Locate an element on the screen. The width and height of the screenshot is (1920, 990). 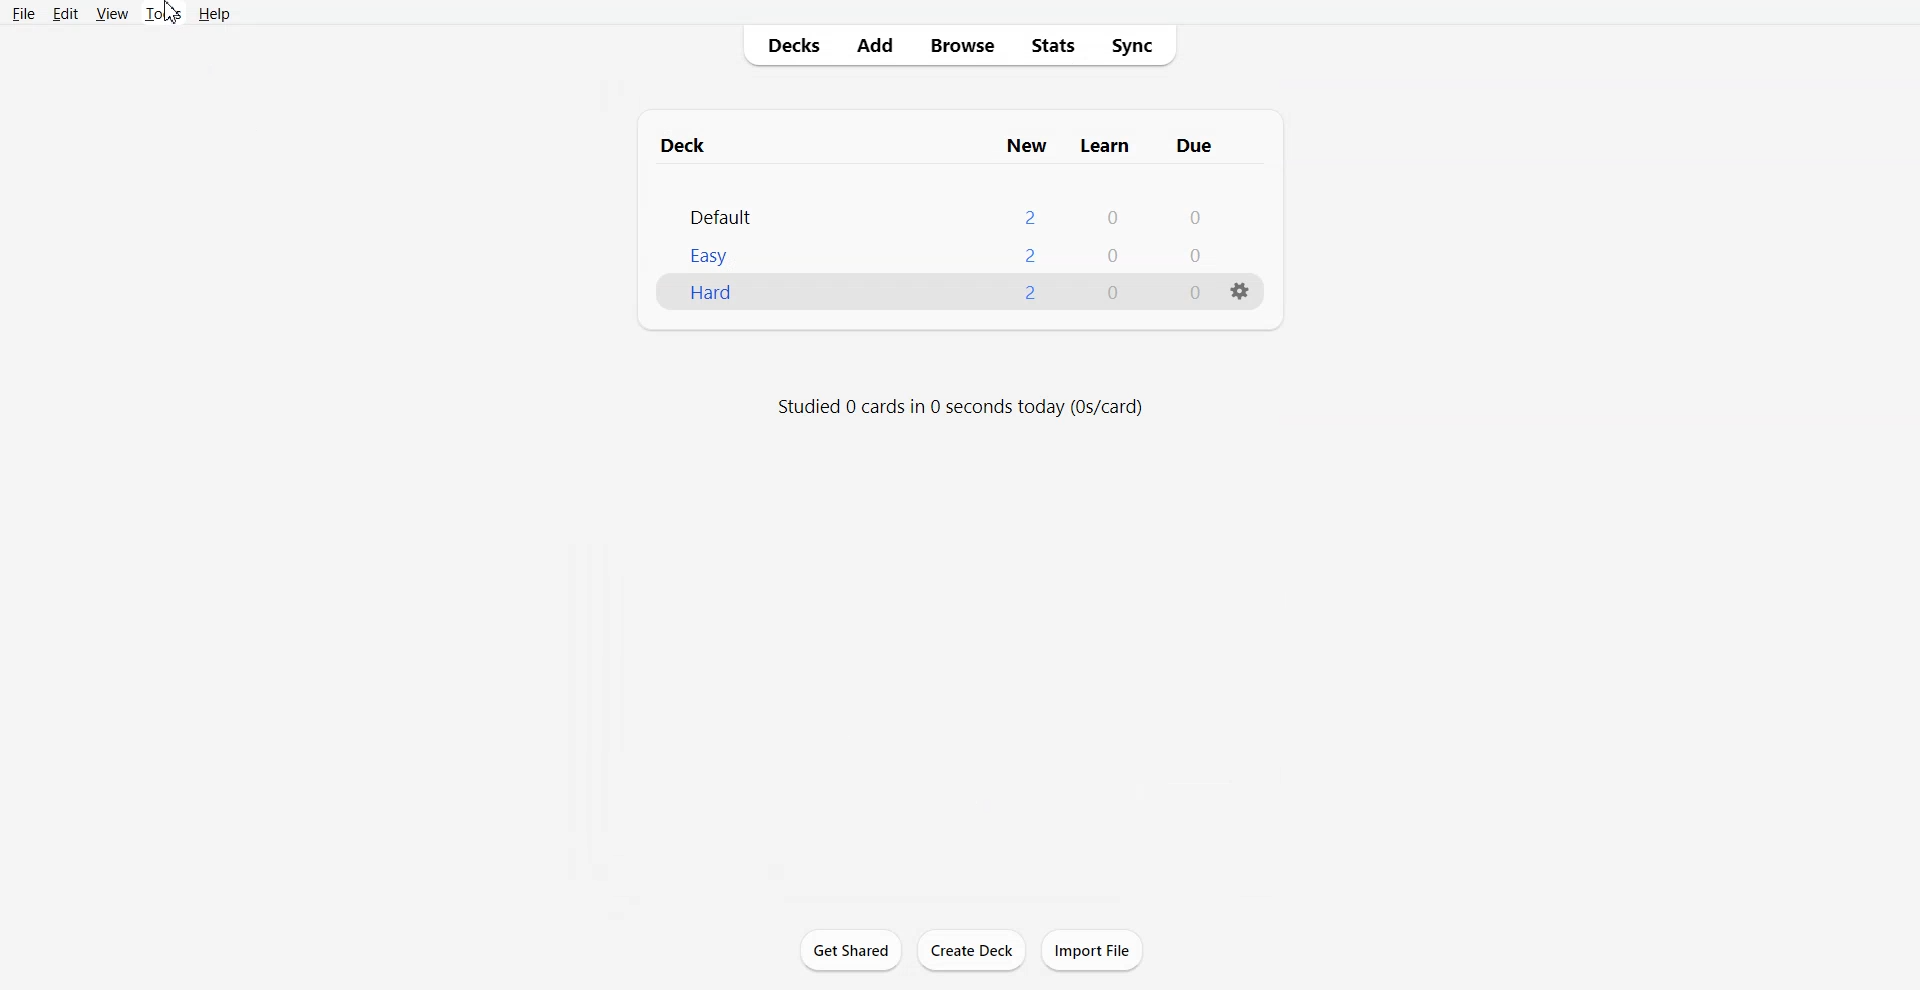
settings is located at coordinates (1239, 288).